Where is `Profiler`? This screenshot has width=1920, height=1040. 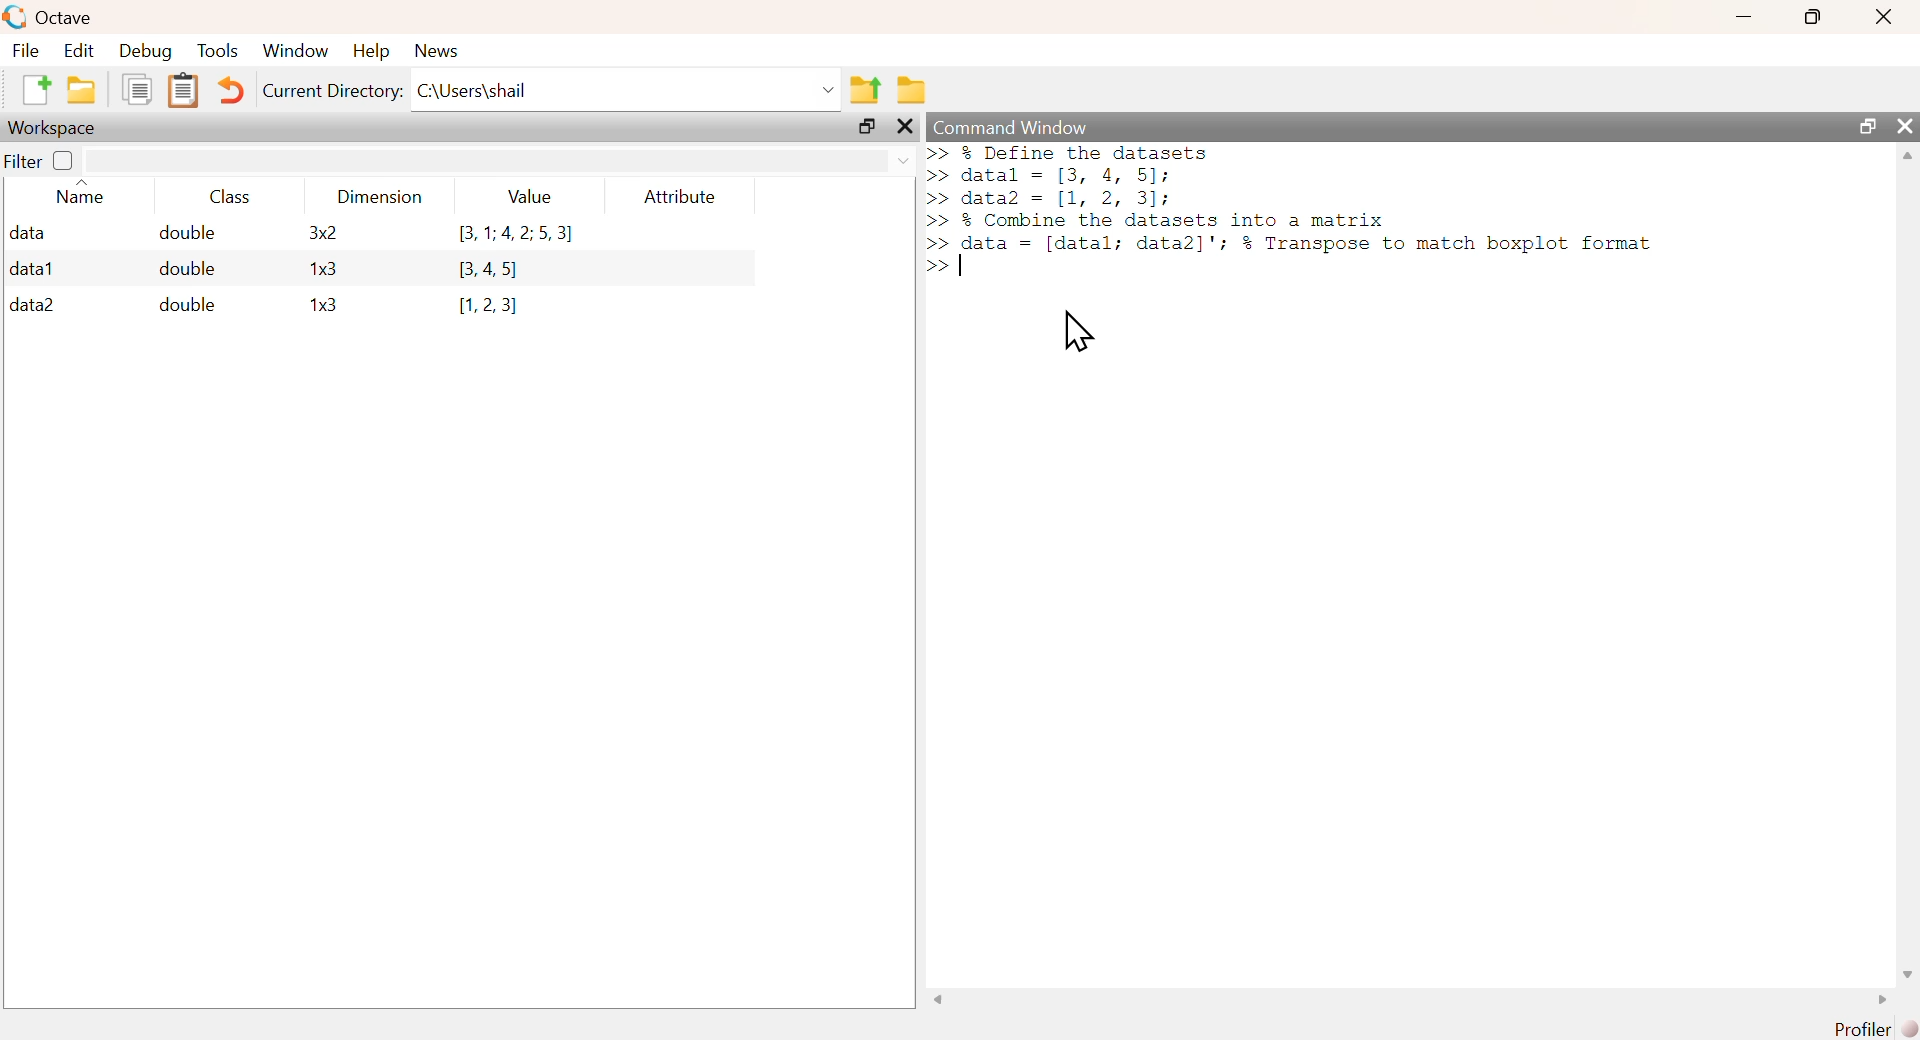 Profiler is located at coordinates (1876, 1028).